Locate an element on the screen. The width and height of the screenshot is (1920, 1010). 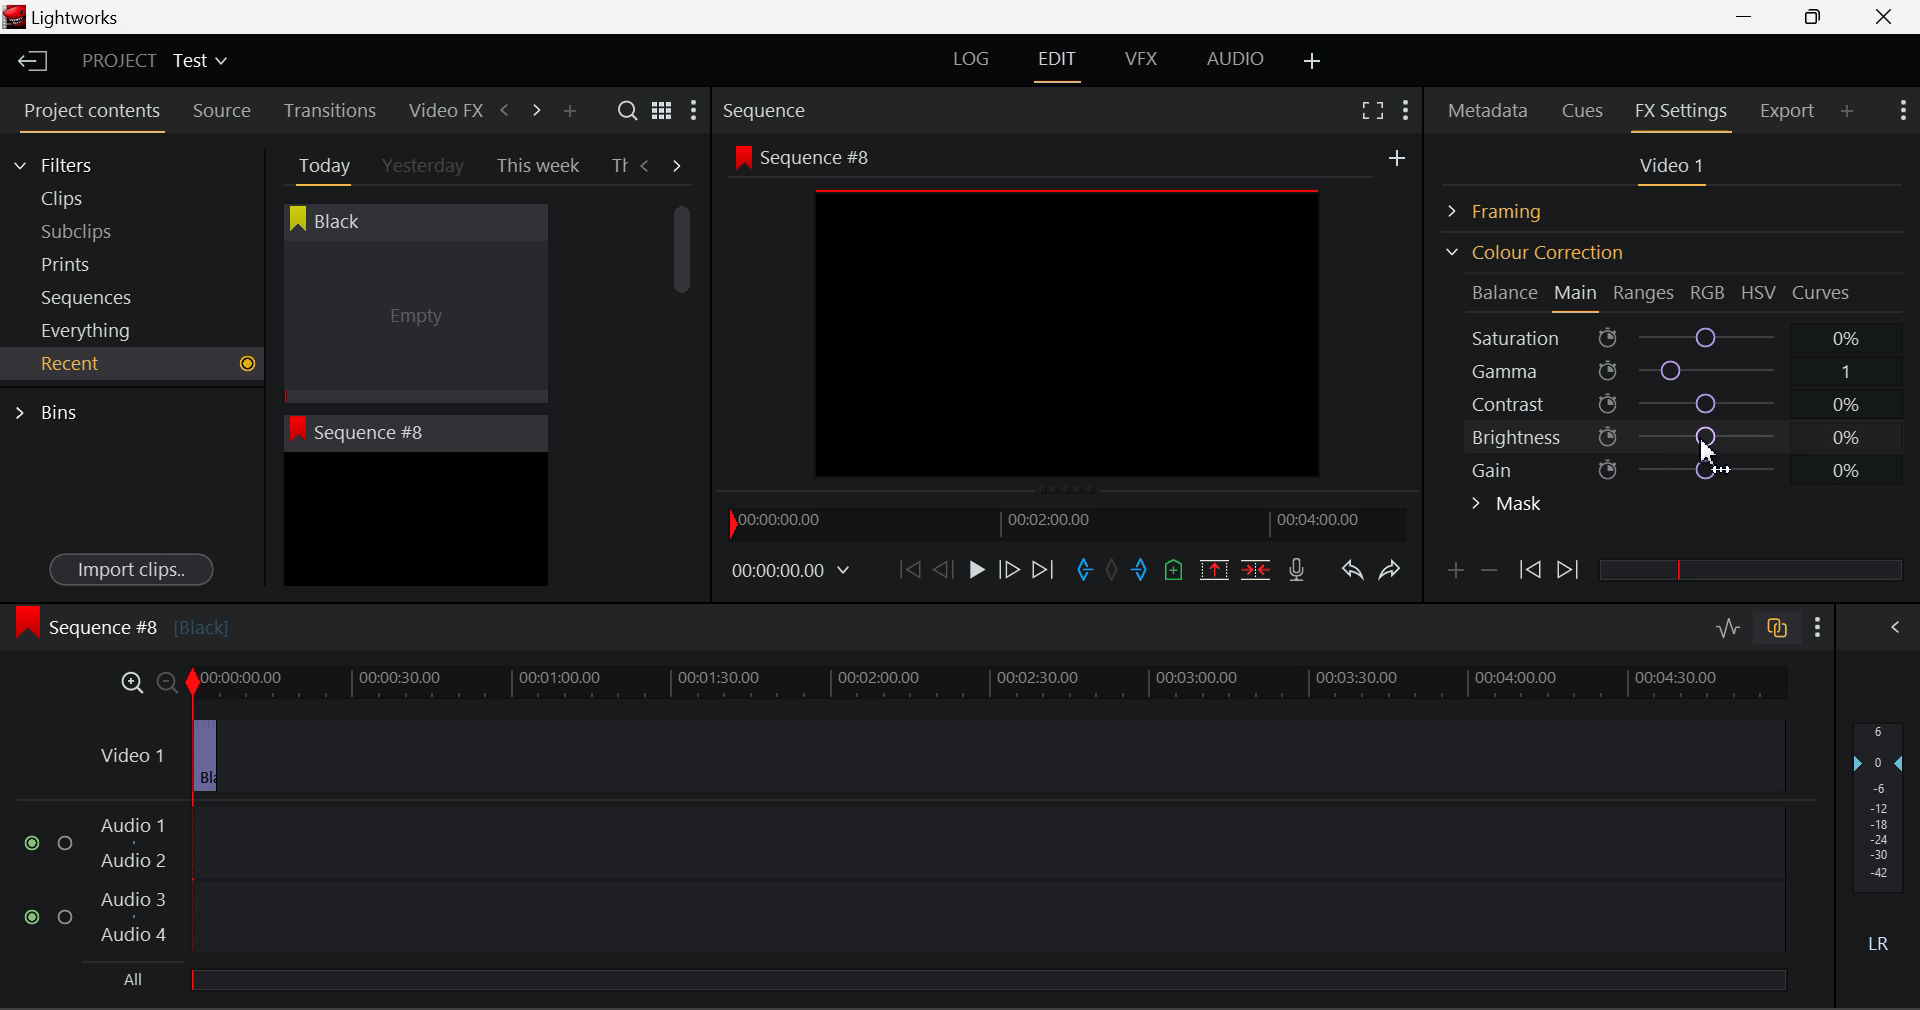
AUDIO Layout is located at coordinates (1234, 58).